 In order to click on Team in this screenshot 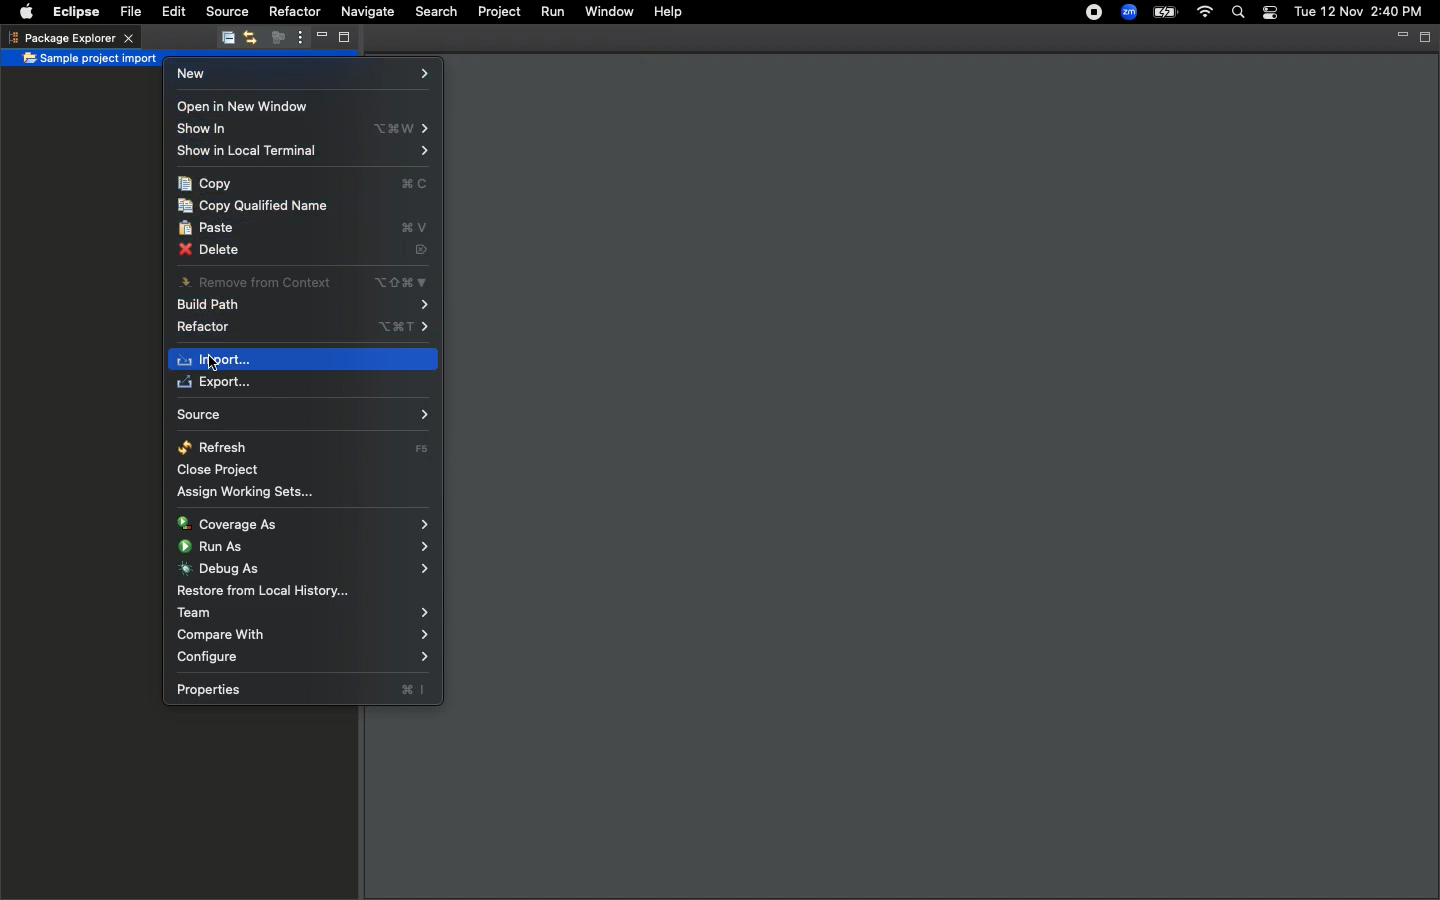, I will do `click(304, 613)`.